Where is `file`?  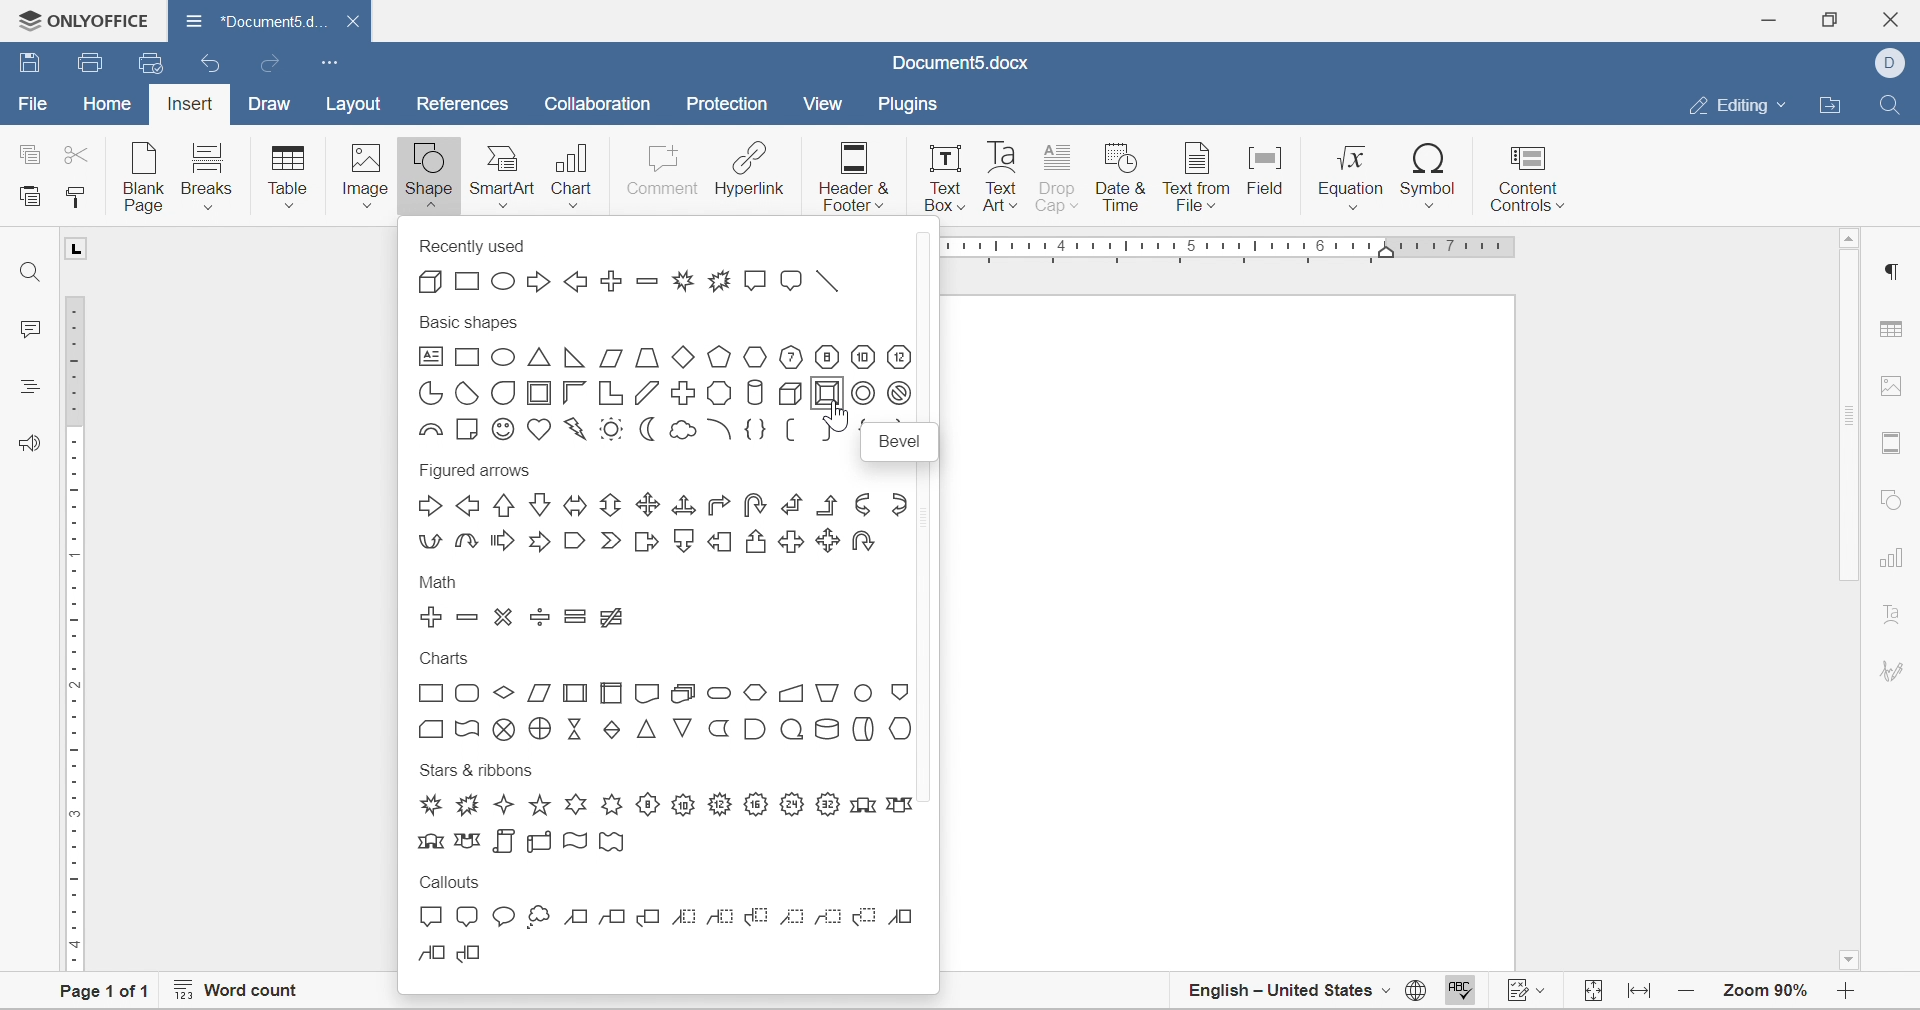 file is located at coordinates (33, 102).